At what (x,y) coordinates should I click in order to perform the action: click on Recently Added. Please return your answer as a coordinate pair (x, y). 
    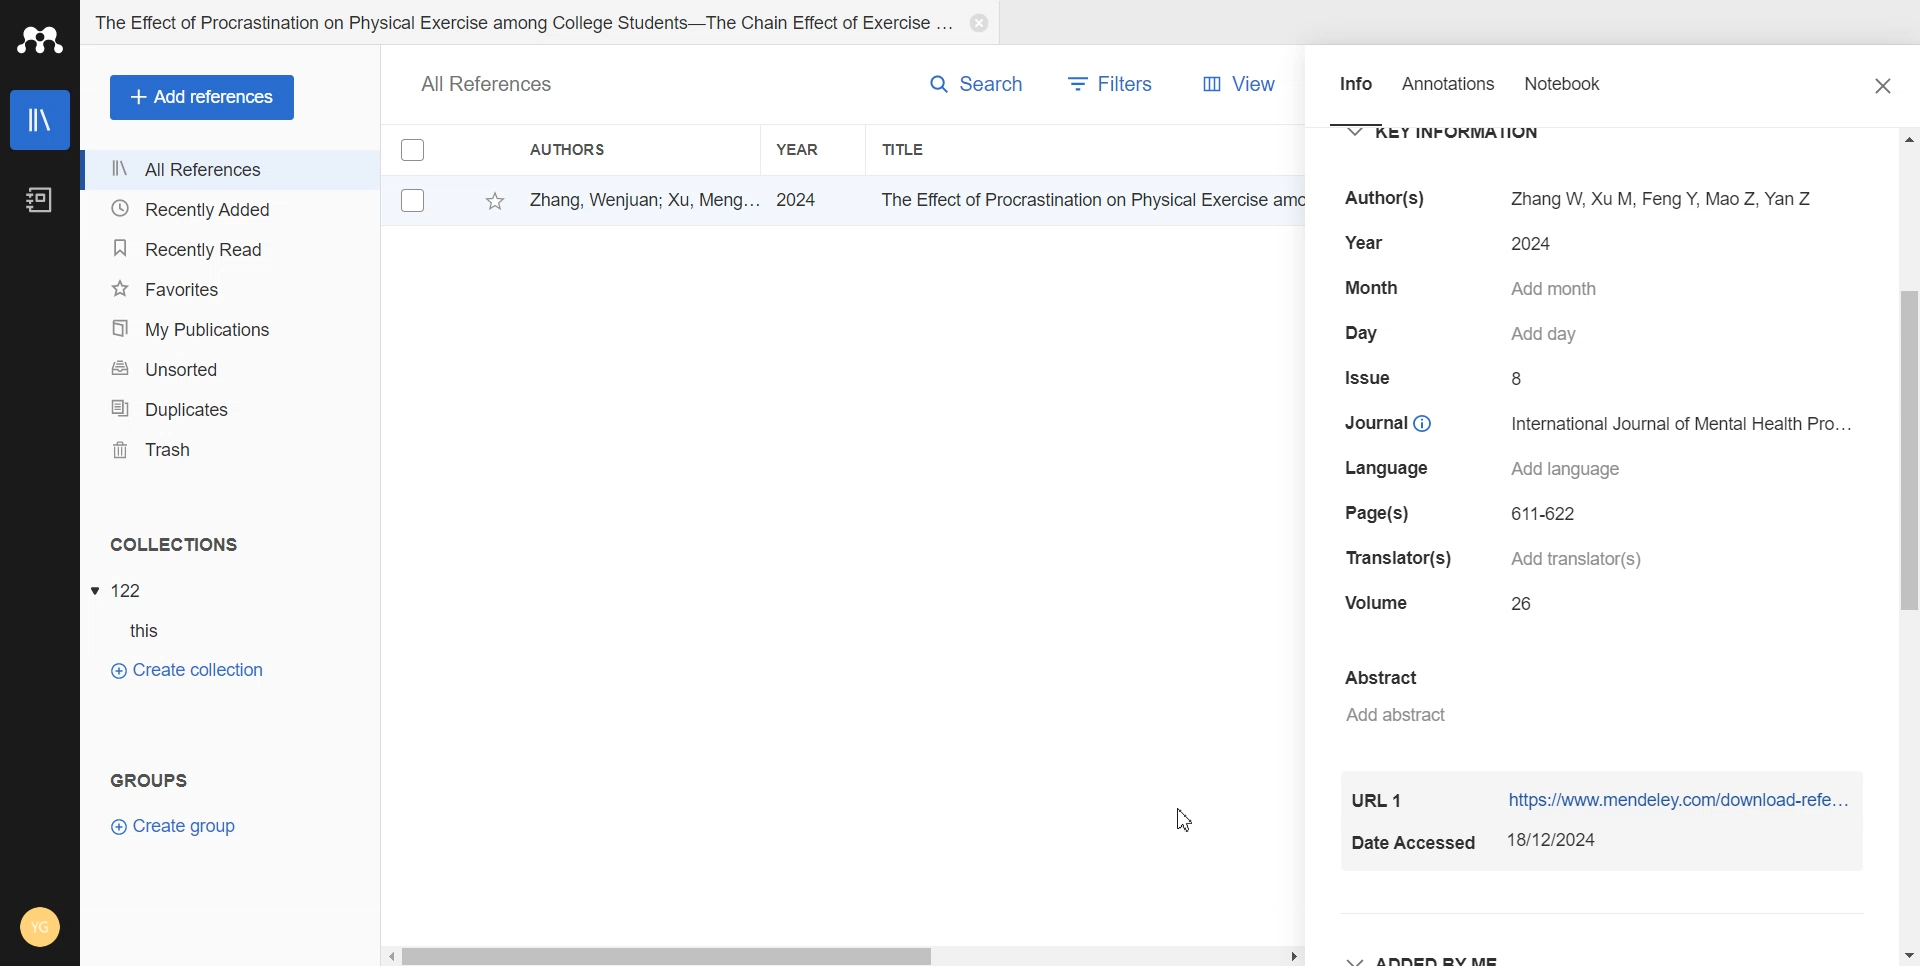
    Looking at the image, I should click on (227, 210).